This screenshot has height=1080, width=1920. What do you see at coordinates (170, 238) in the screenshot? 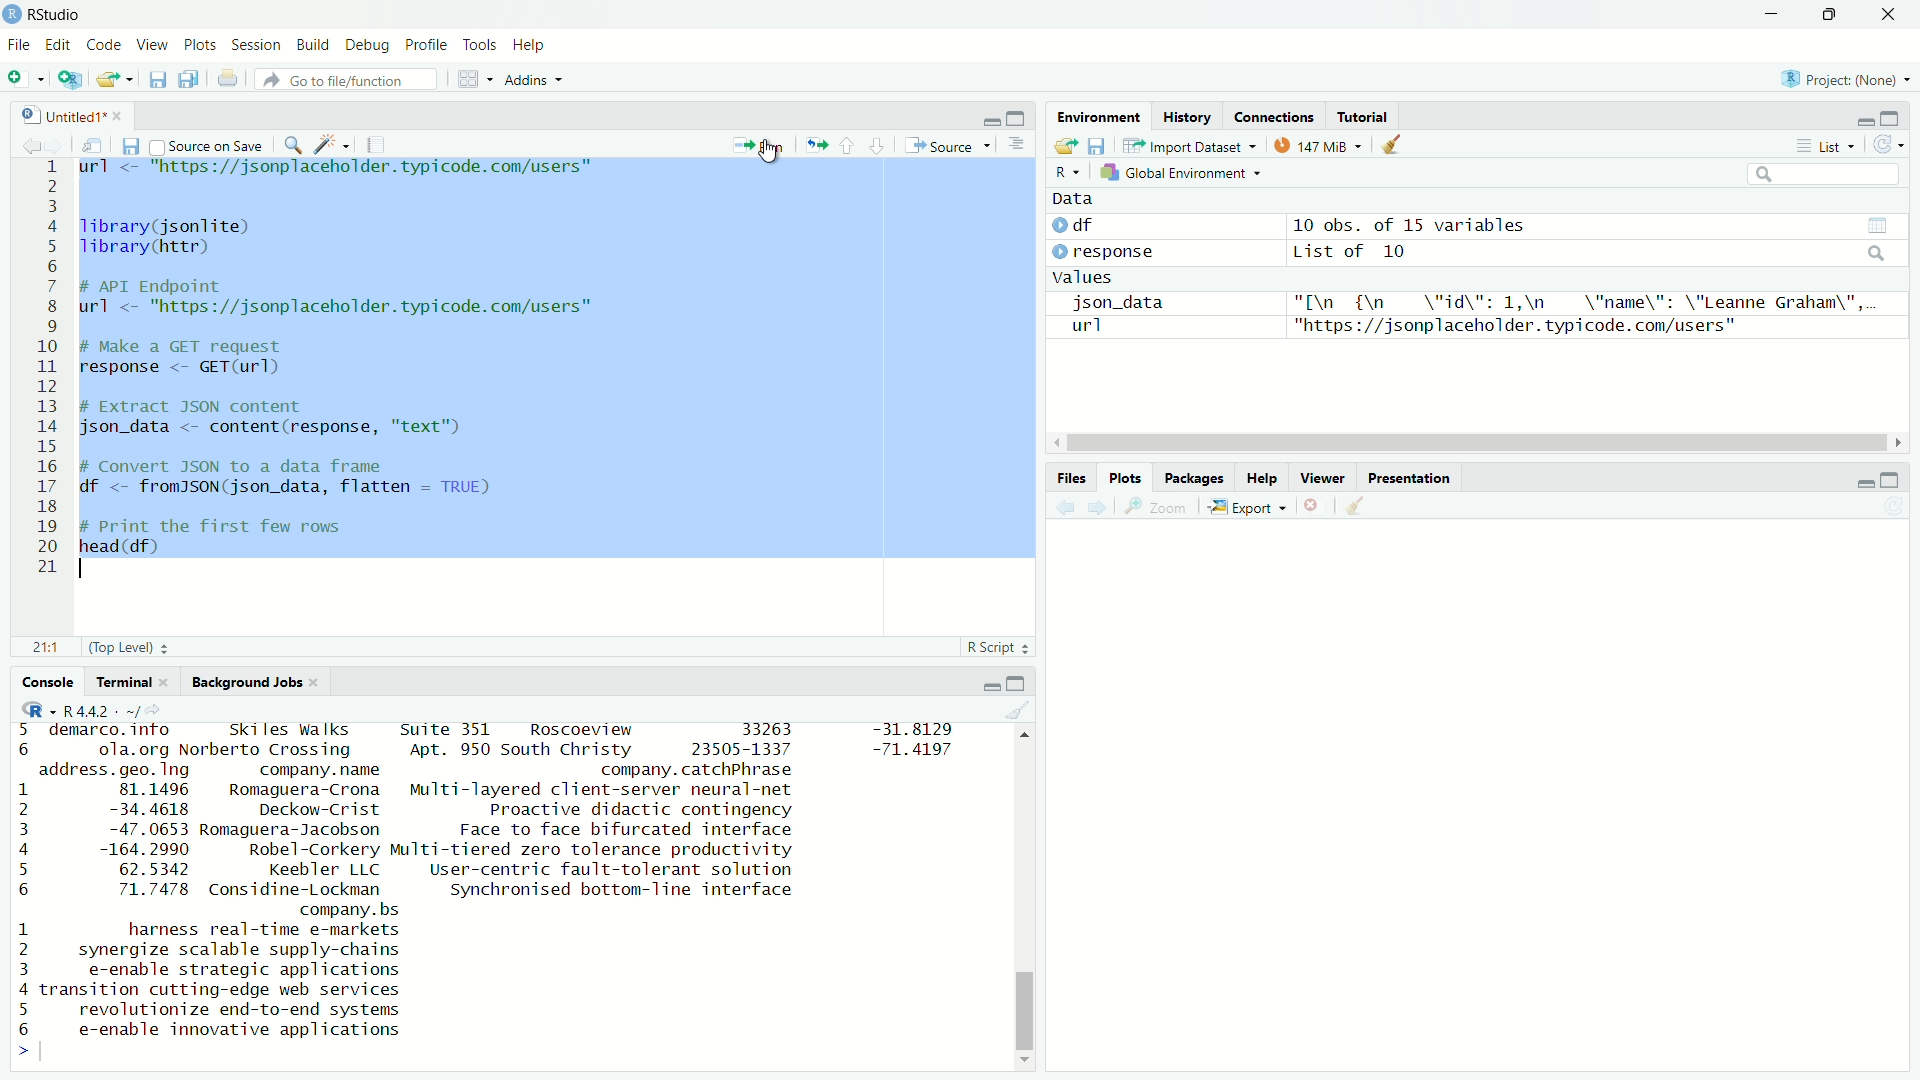
I see `Tibrary(jsonlite)
Tibrary(httr)` at bounding box center [170, 238].